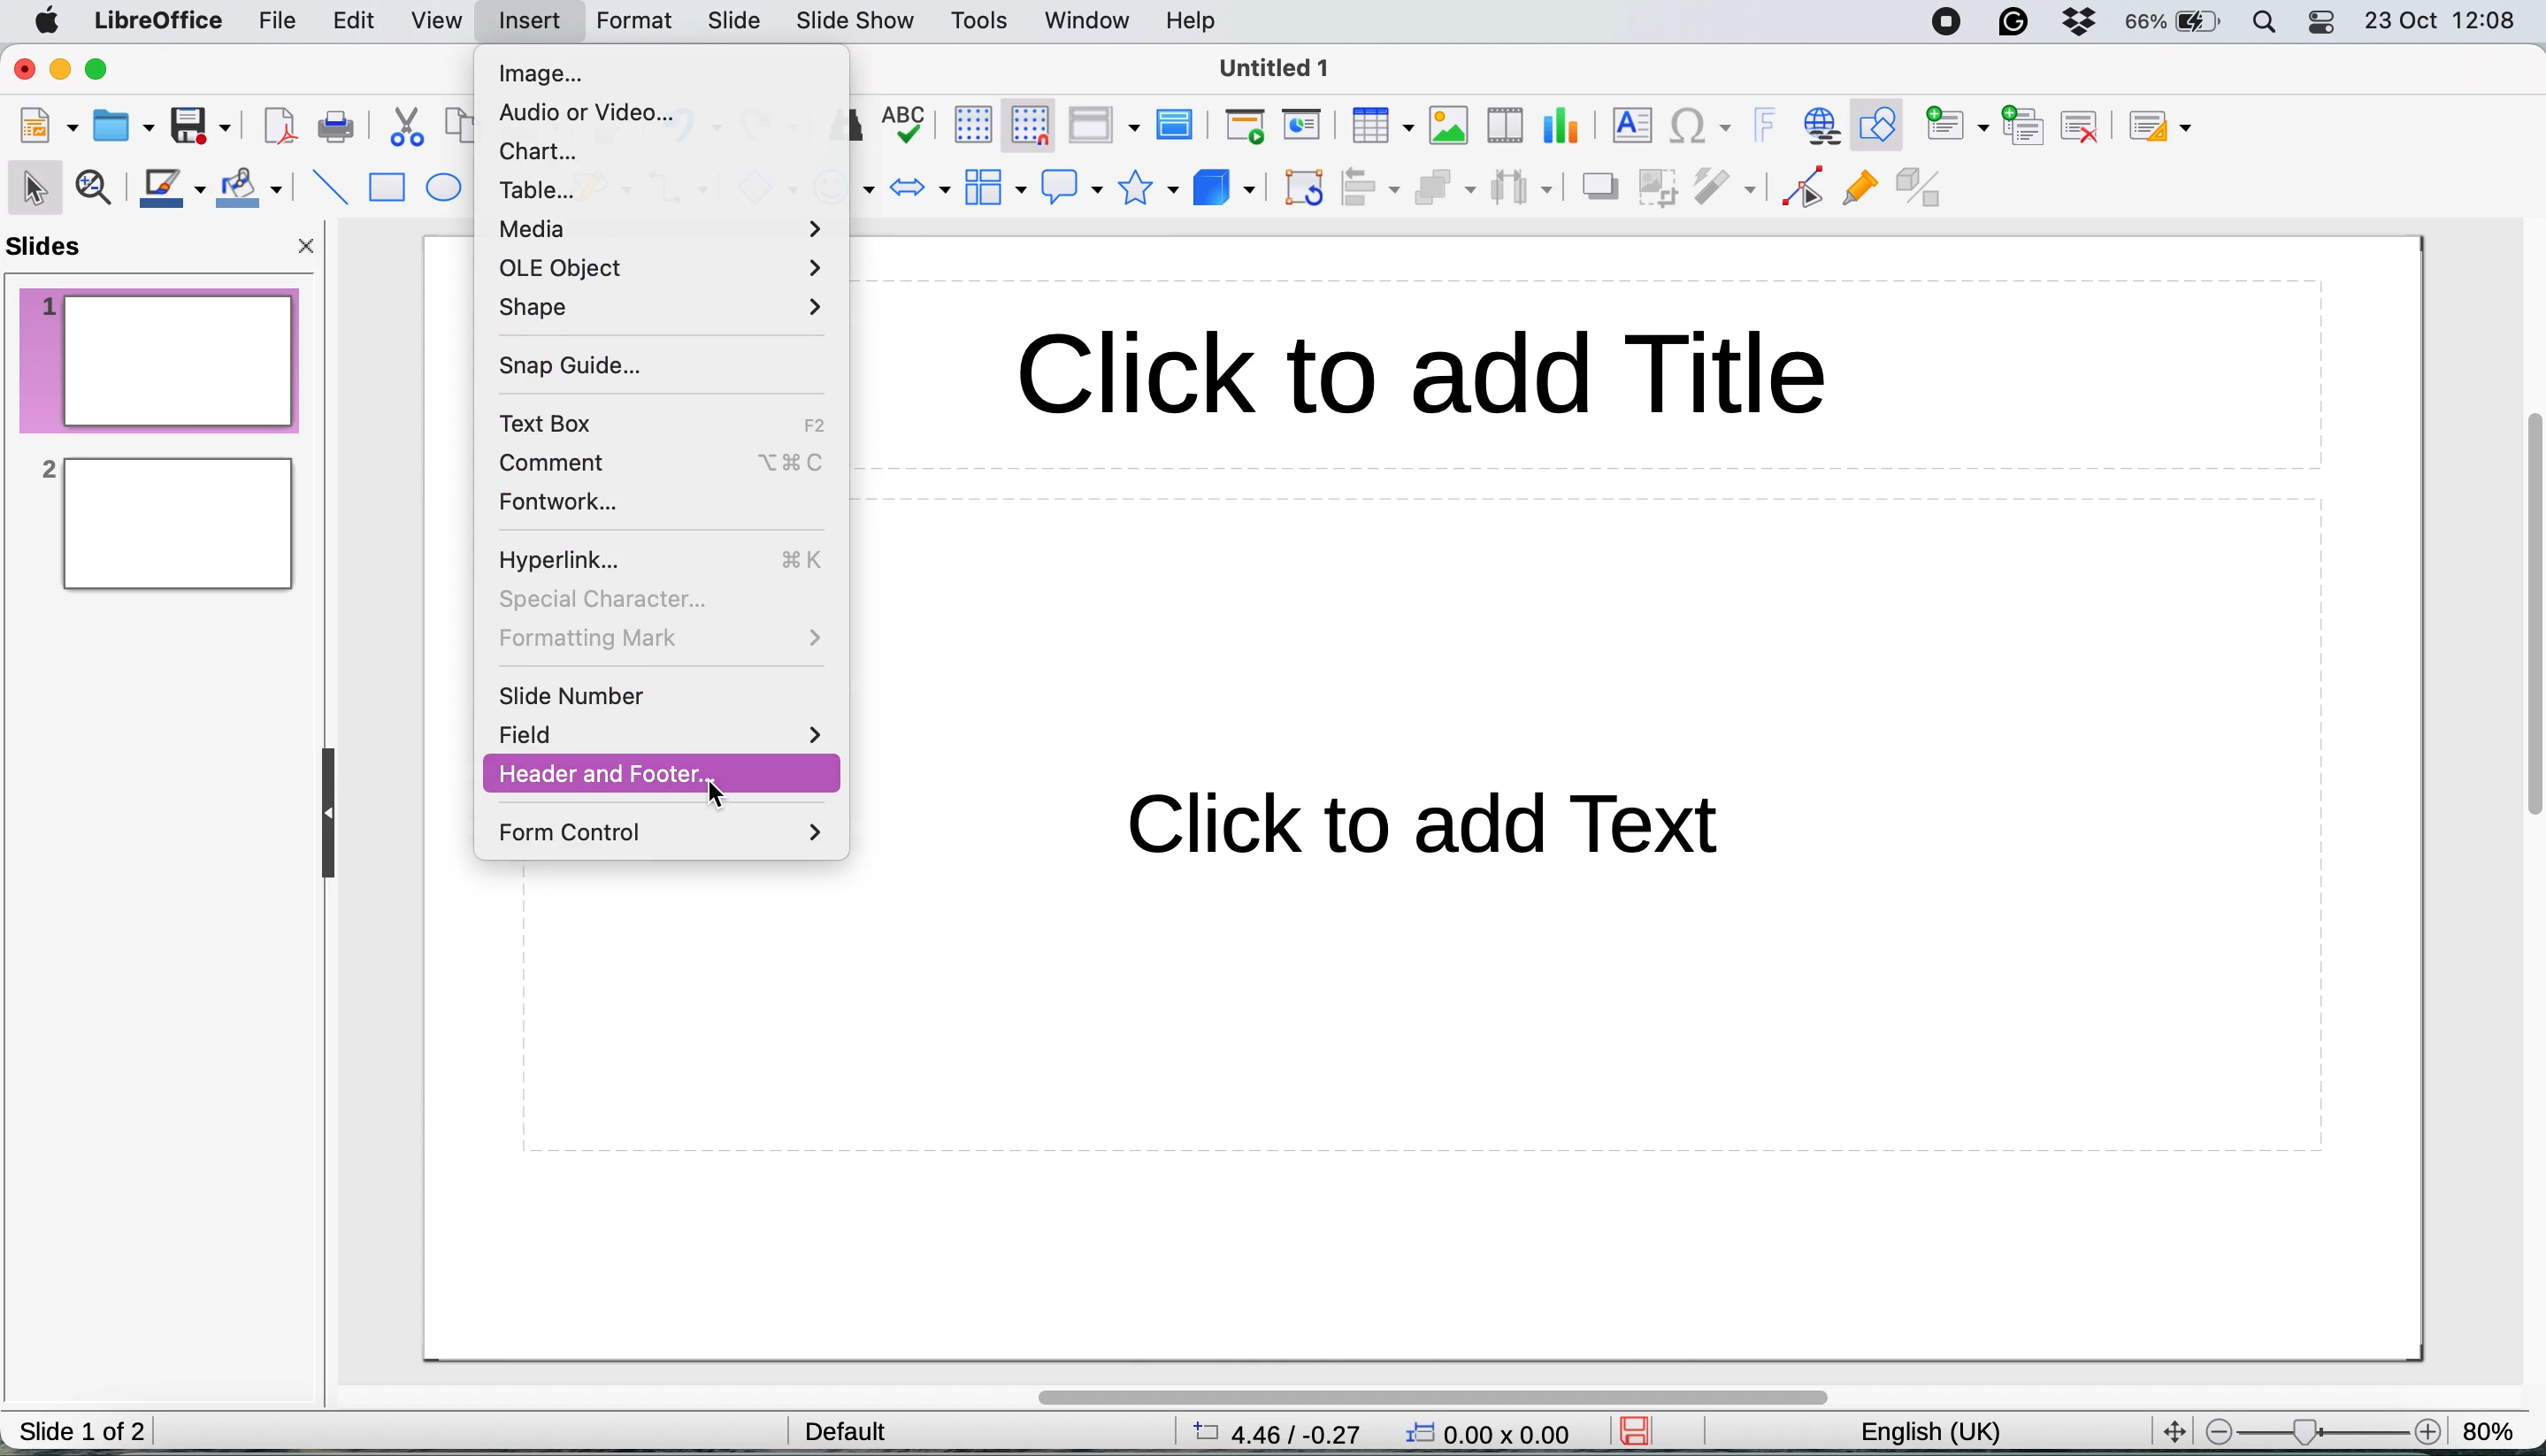  What do you see at coordinates (966, 123) in the screenshot?
I see `display grid` at bounding box center [966, 123].